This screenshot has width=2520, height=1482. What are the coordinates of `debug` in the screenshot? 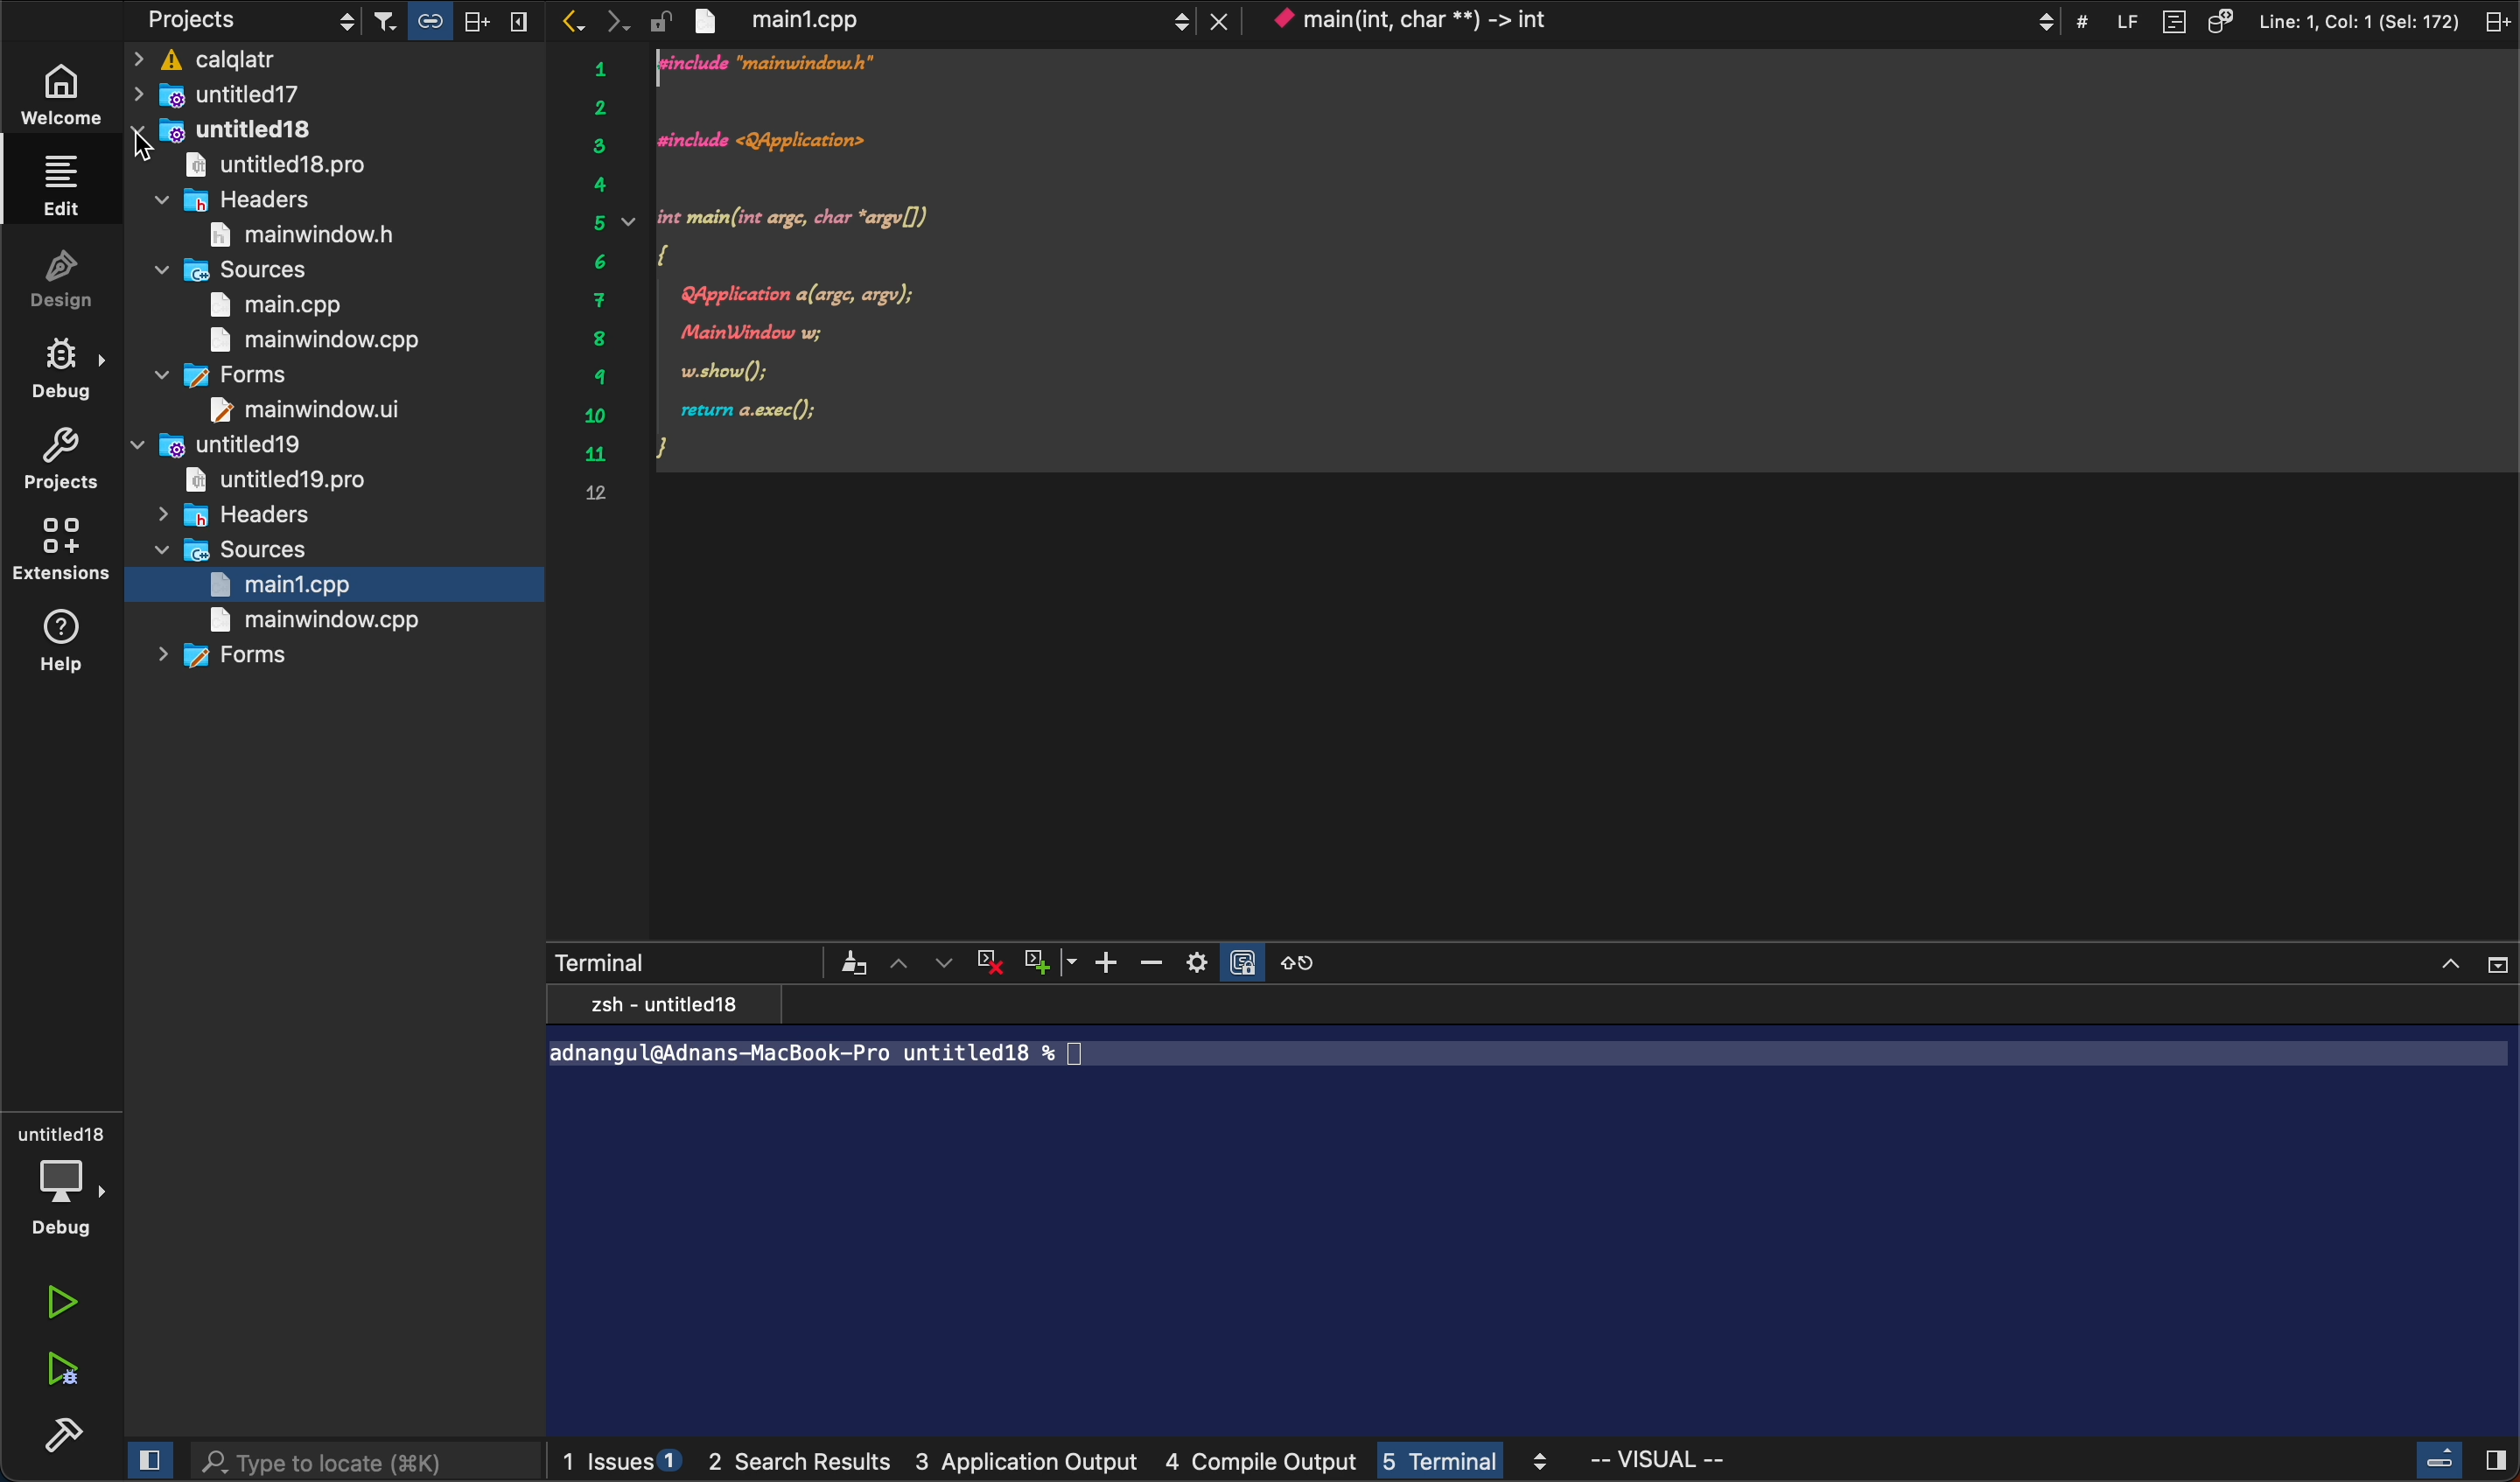 It's located at (60, 1167).